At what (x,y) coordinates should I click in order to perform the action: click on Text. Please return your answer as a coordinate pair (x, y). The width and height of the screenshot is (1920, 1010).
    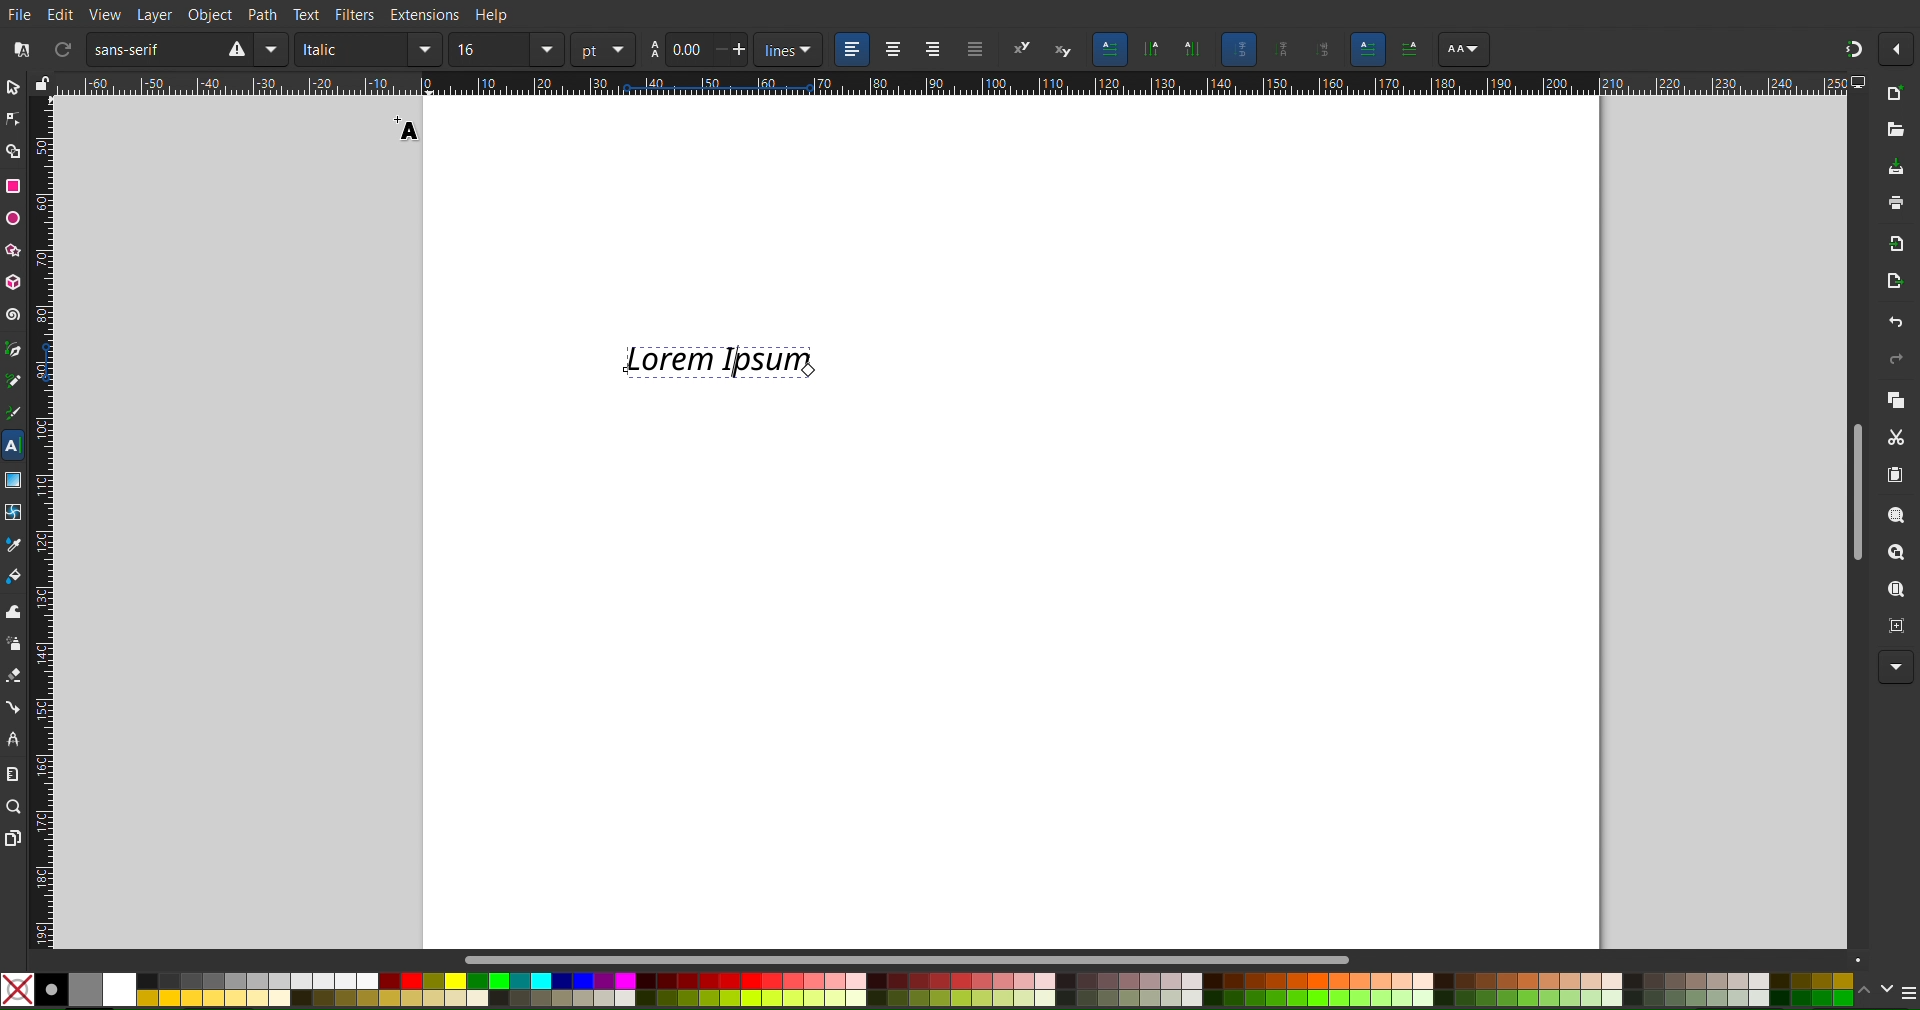
    Looking at the image, I should click on (409, 128).